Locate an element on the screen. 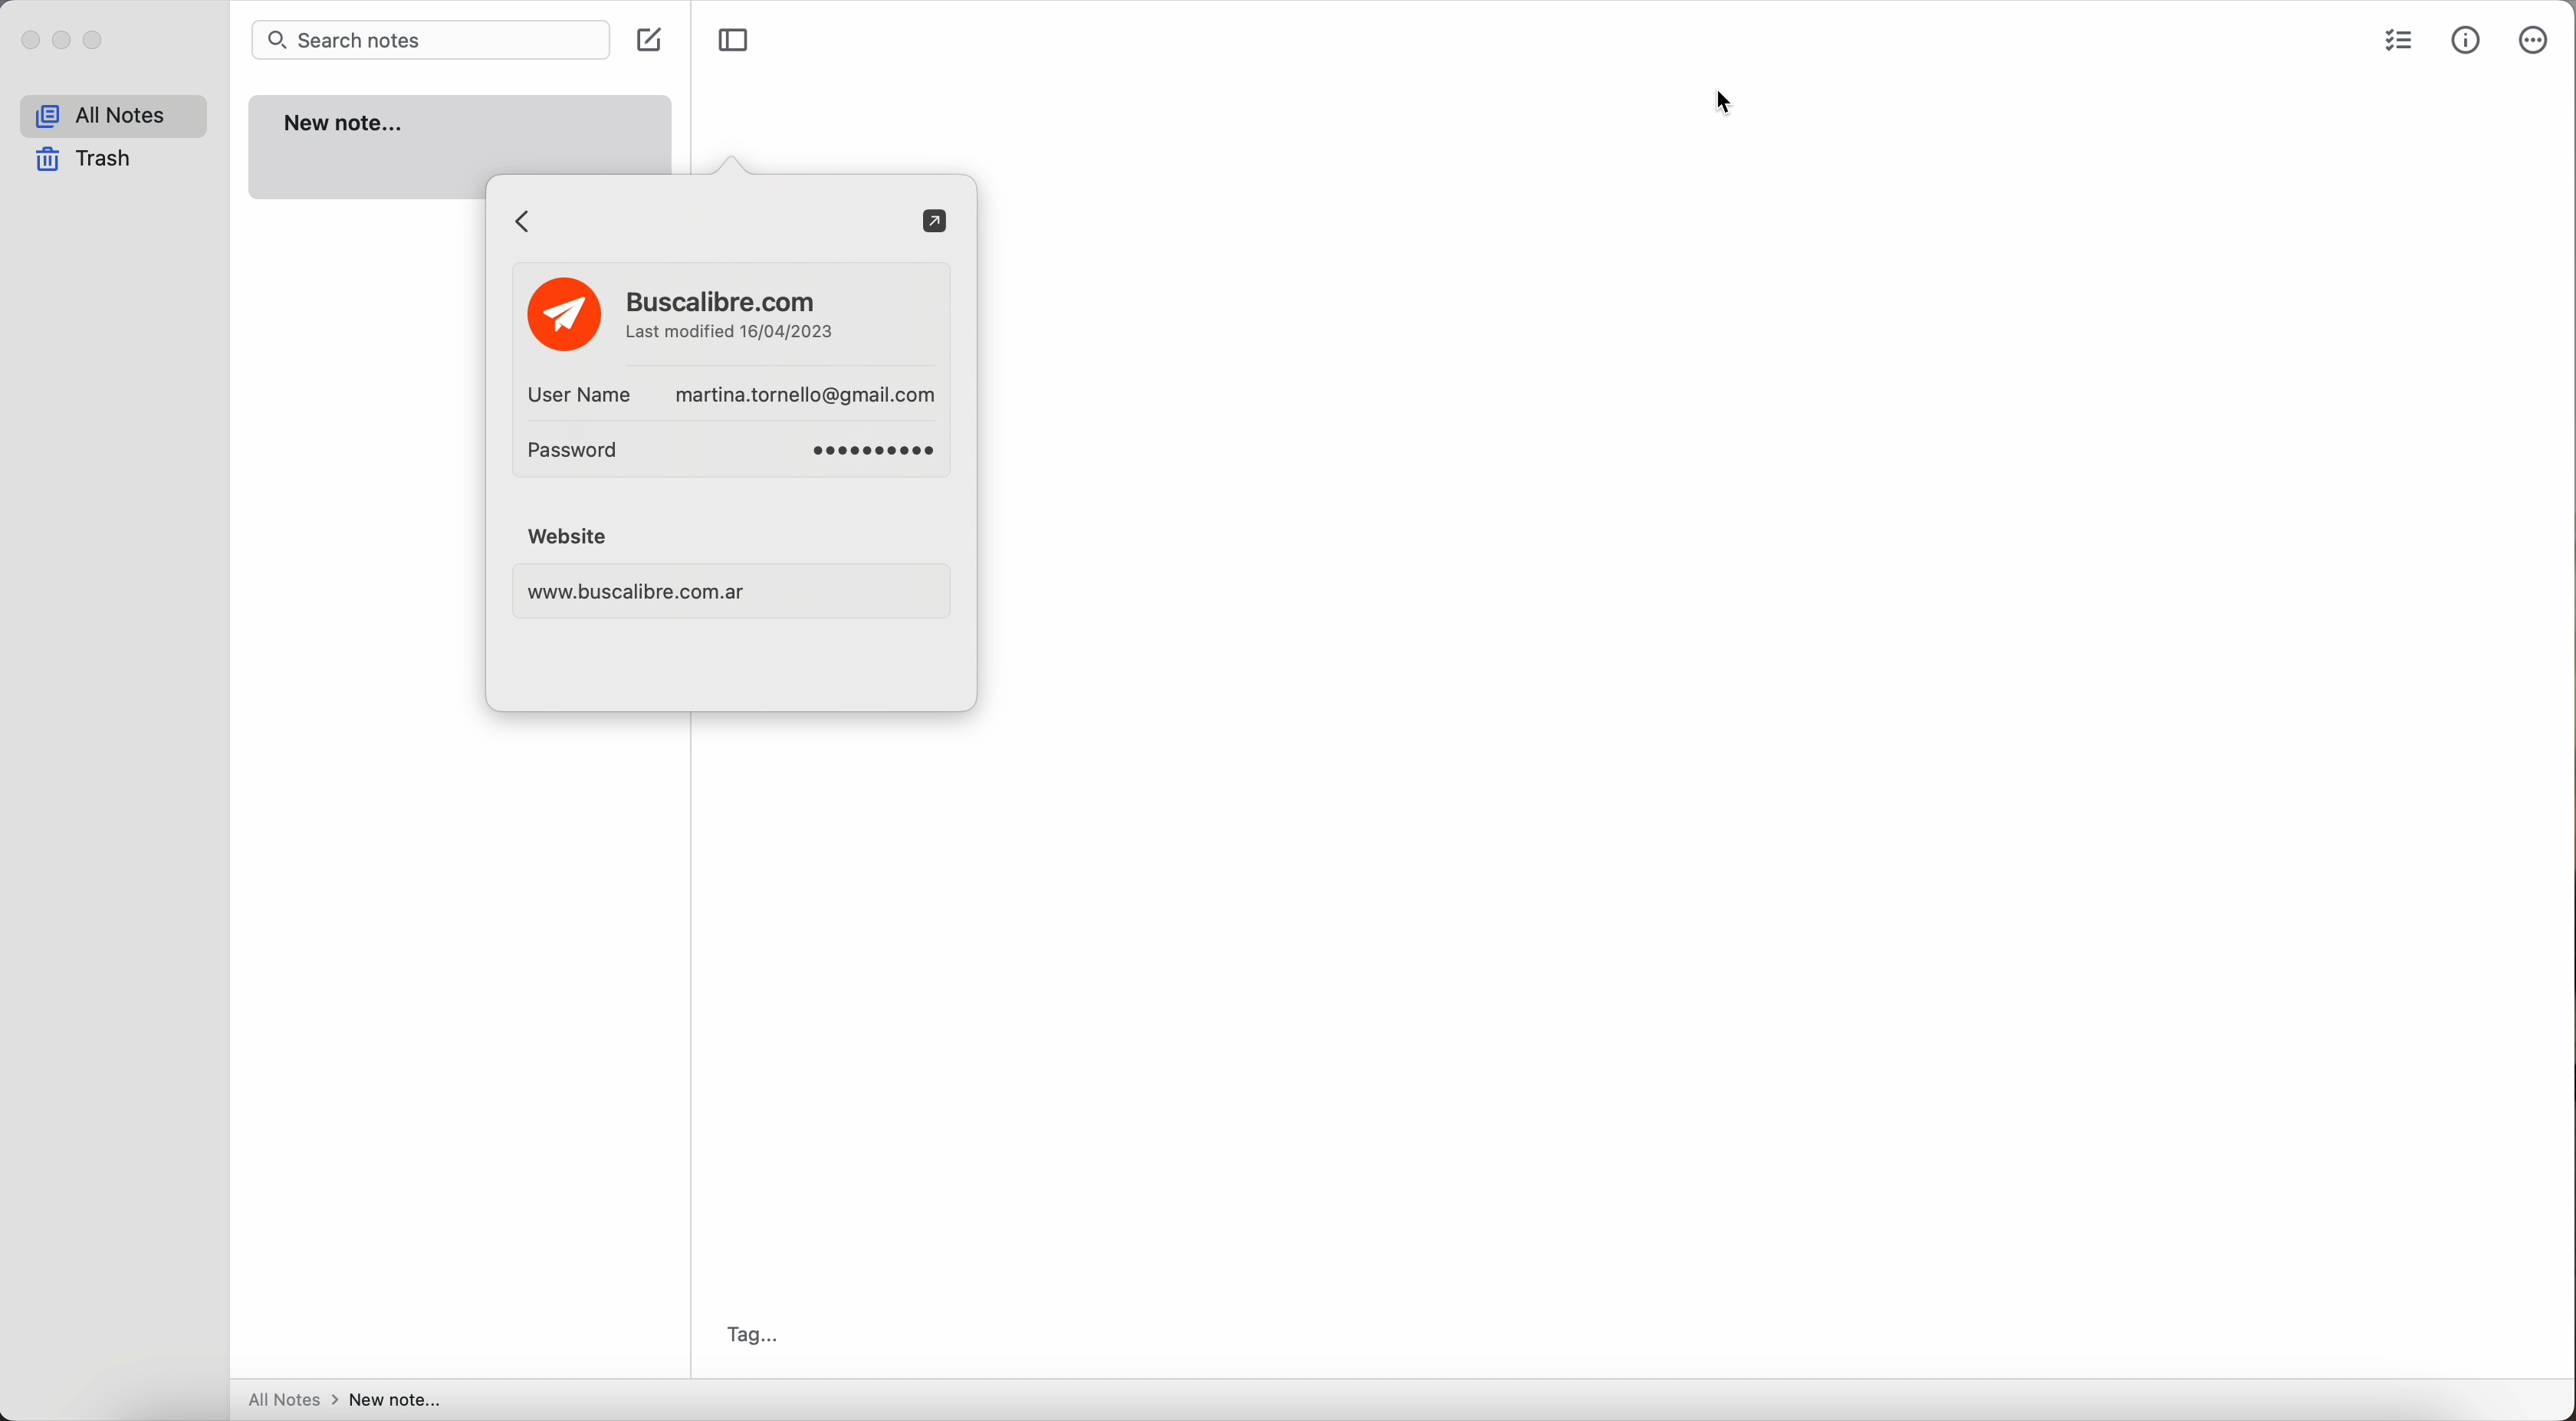  close Simplenote is located at coordinates (29, 41).